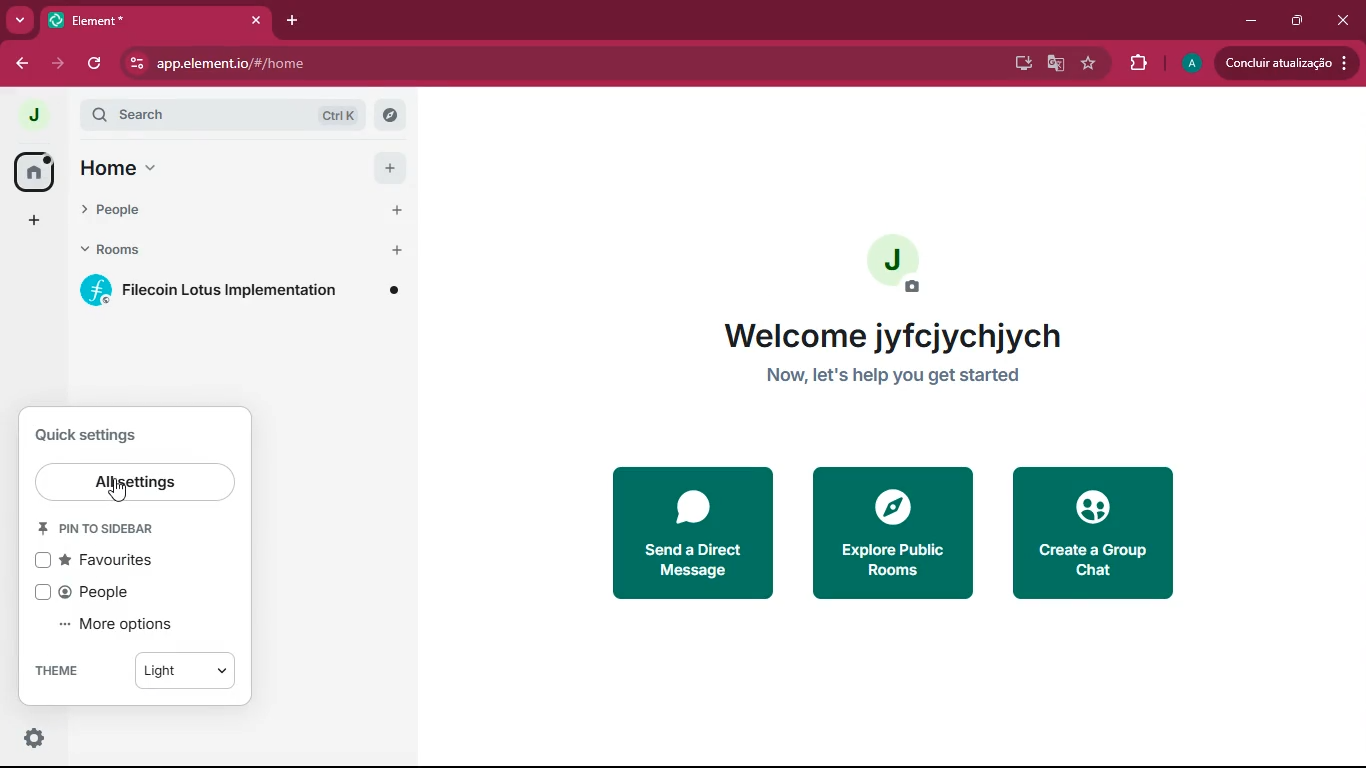 This screenshot has width=1366, height=768. What do you see at coordinates (96, 64) in the screenshot?
I see `refresh` at bounding box center [96, 64].